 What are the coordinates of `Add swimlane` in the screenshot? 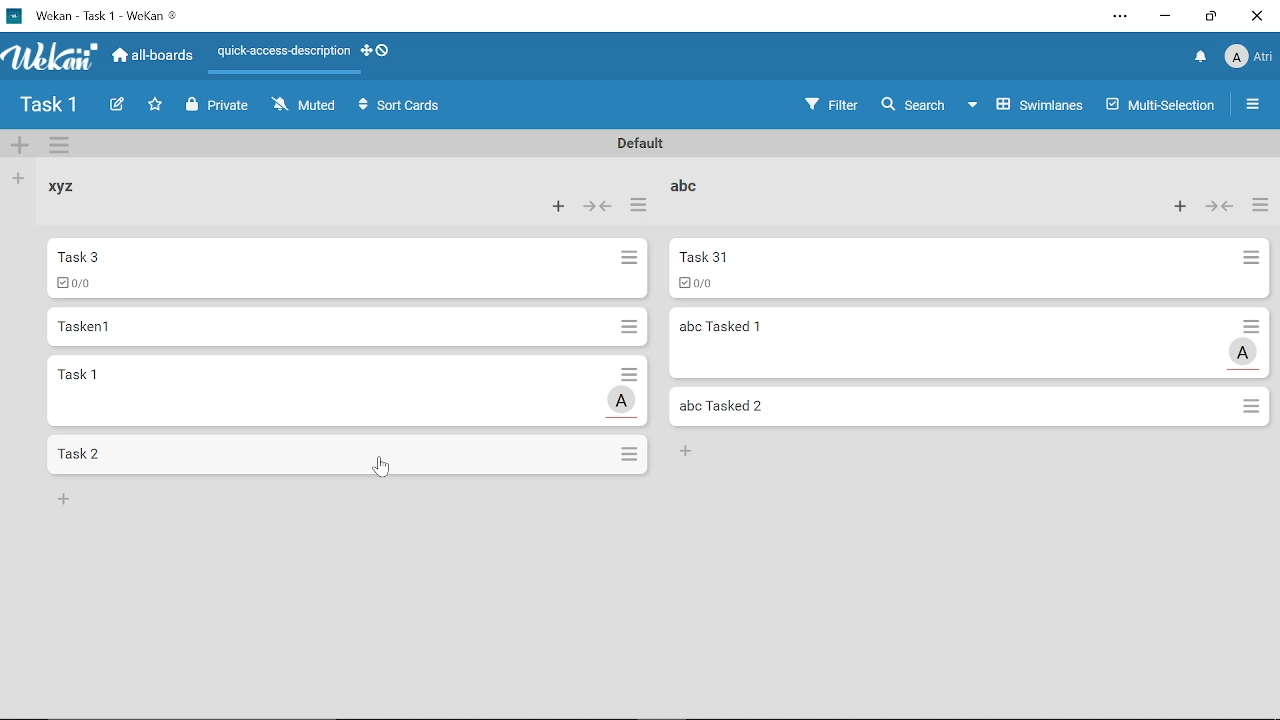 It's located at (20, 147).